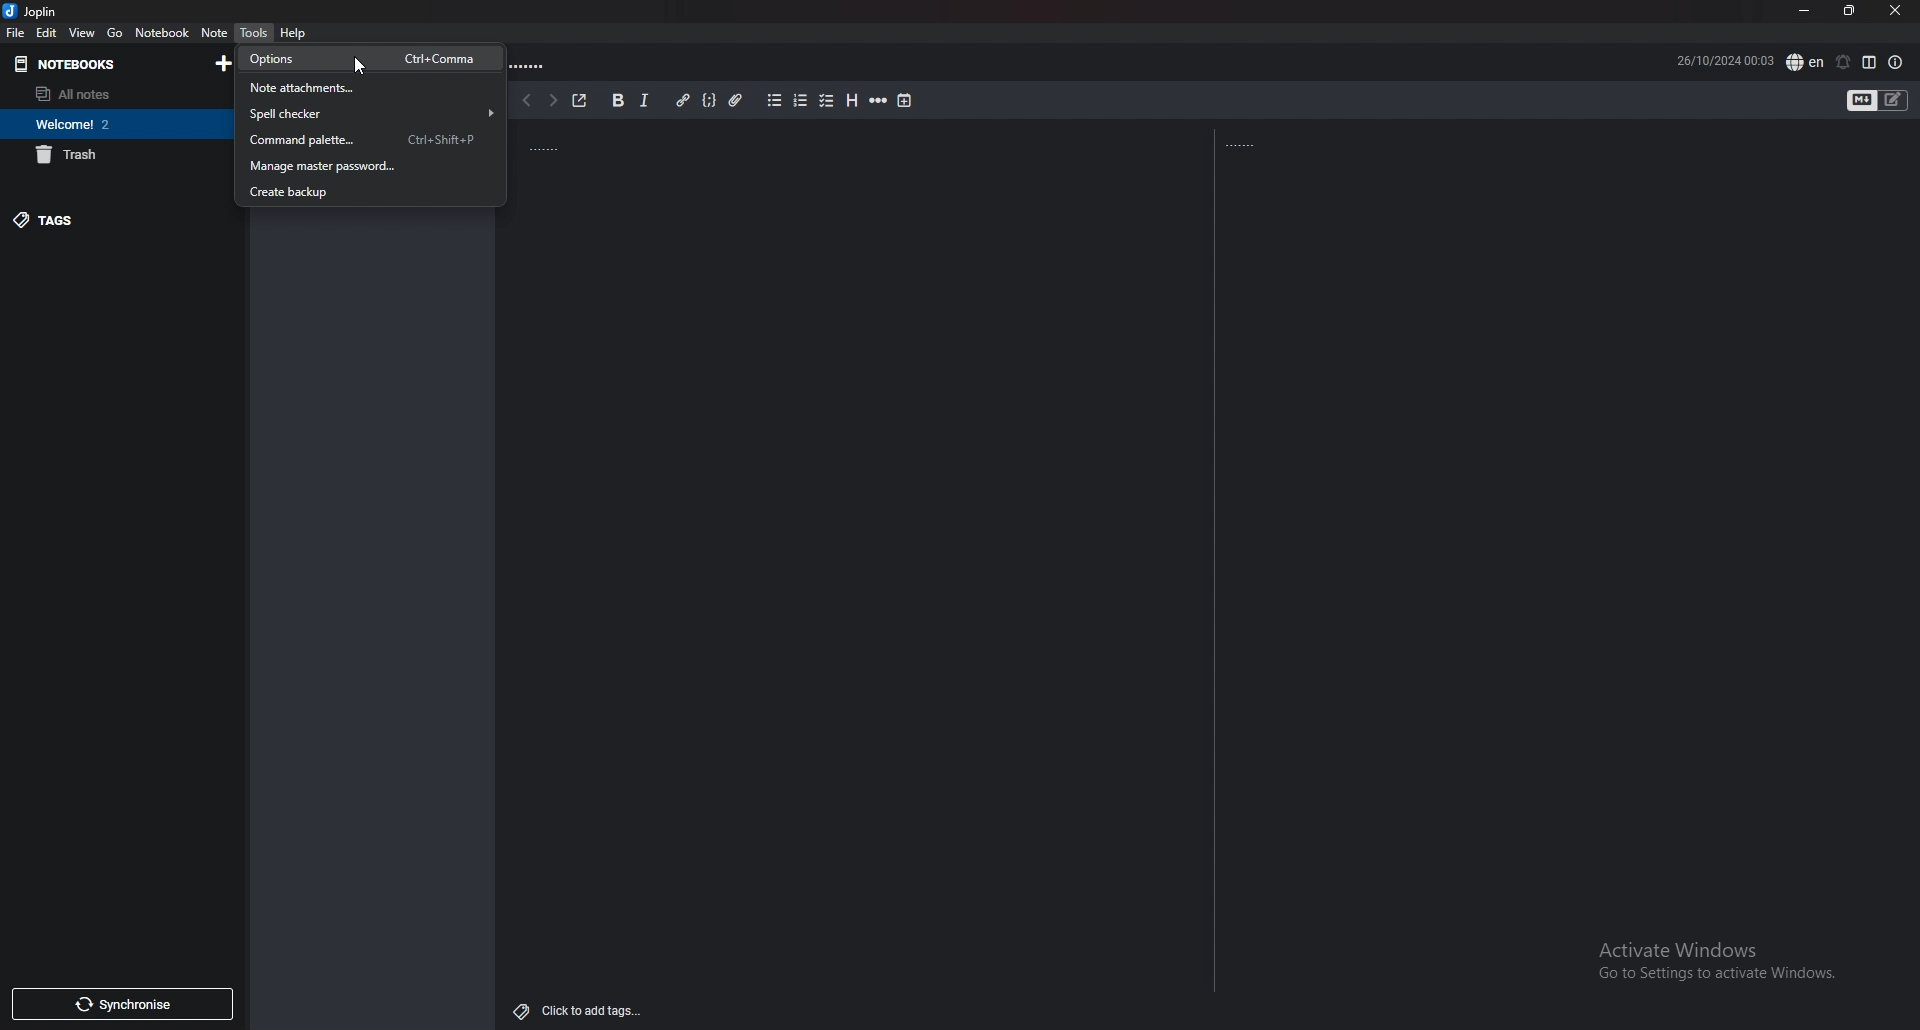 Image resolution: width=1920 pixels, height=1030 pixels. Describe the element at coordinates (15, 33) in the screenshot. I see `file` at that location.